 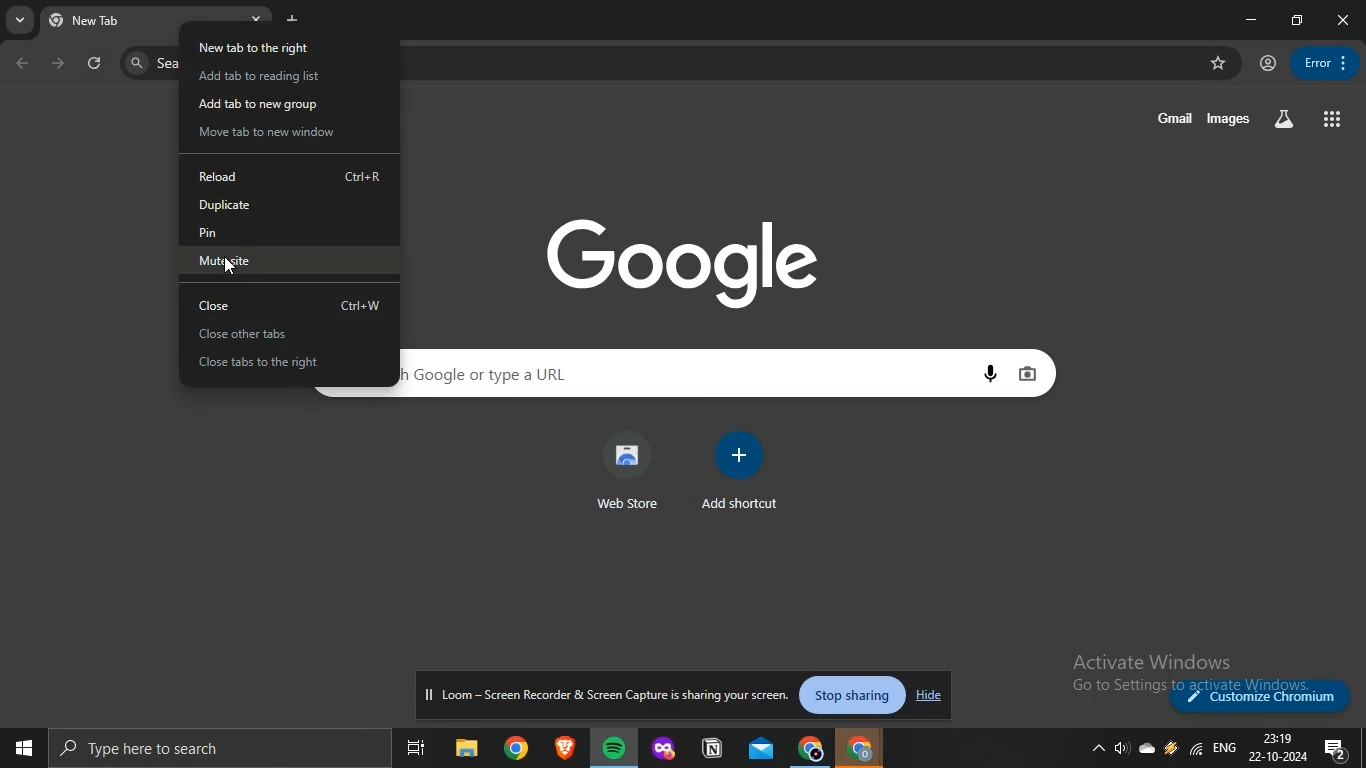 I want to click on minimize, so click(x=1255, y=20).